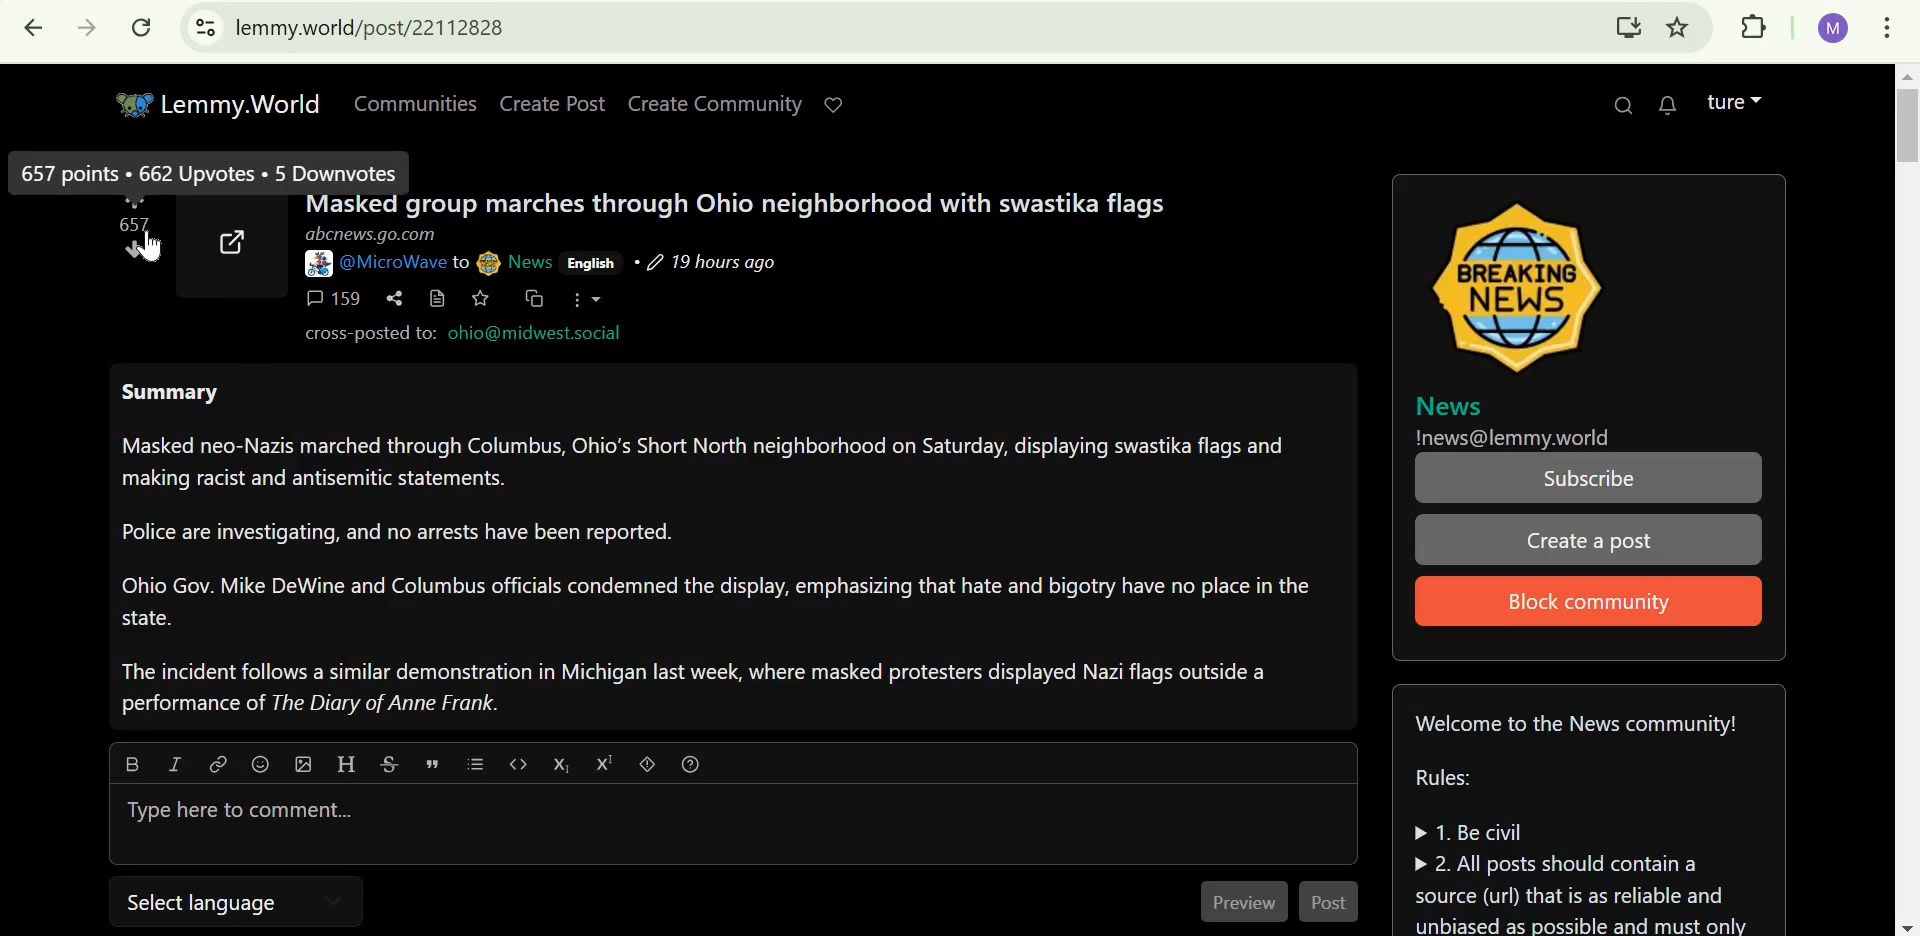  What do you see at coordinates (326, 298) in the screenshot?
I see `159 comments` at bounding box center [326, 298].